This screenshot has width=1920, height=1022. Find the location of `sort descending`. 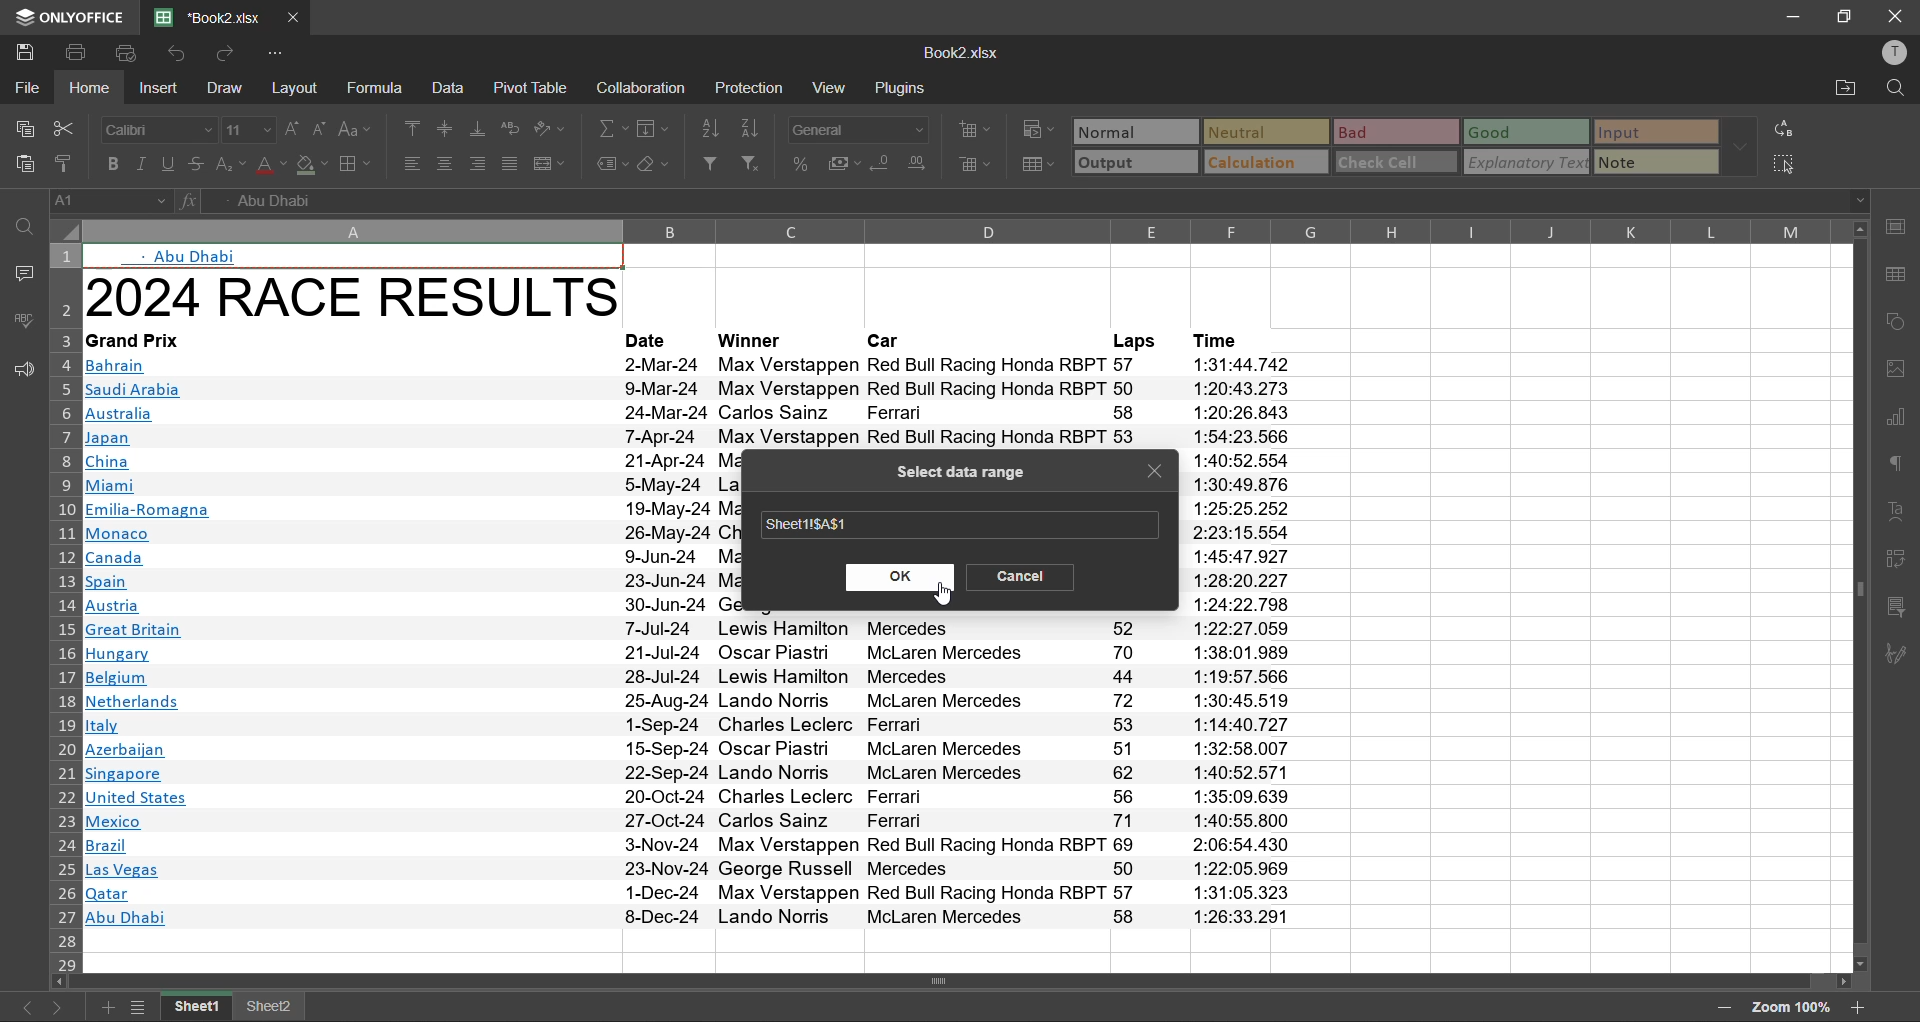

sort descending is located at coordinates (750, 131).